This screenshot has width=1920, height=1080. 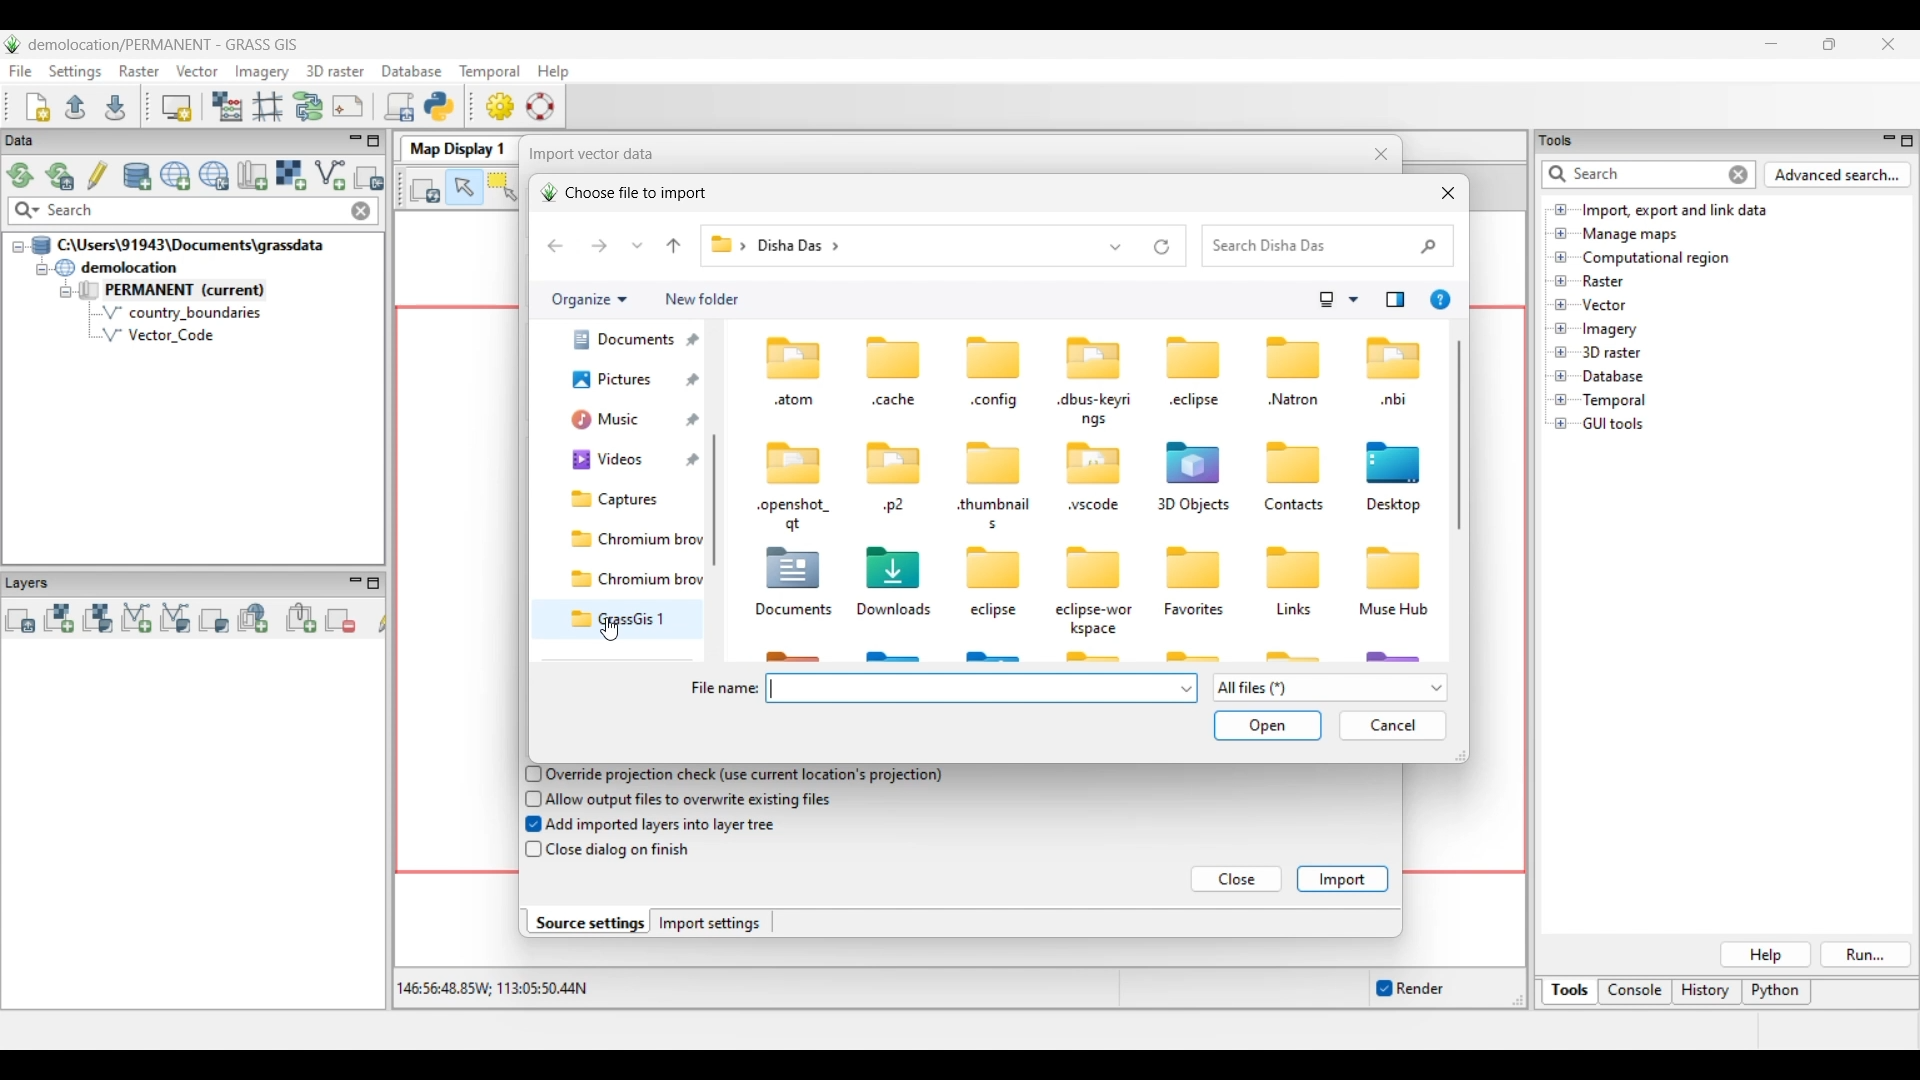 I want to click on «config, so click(x=995, y=403).